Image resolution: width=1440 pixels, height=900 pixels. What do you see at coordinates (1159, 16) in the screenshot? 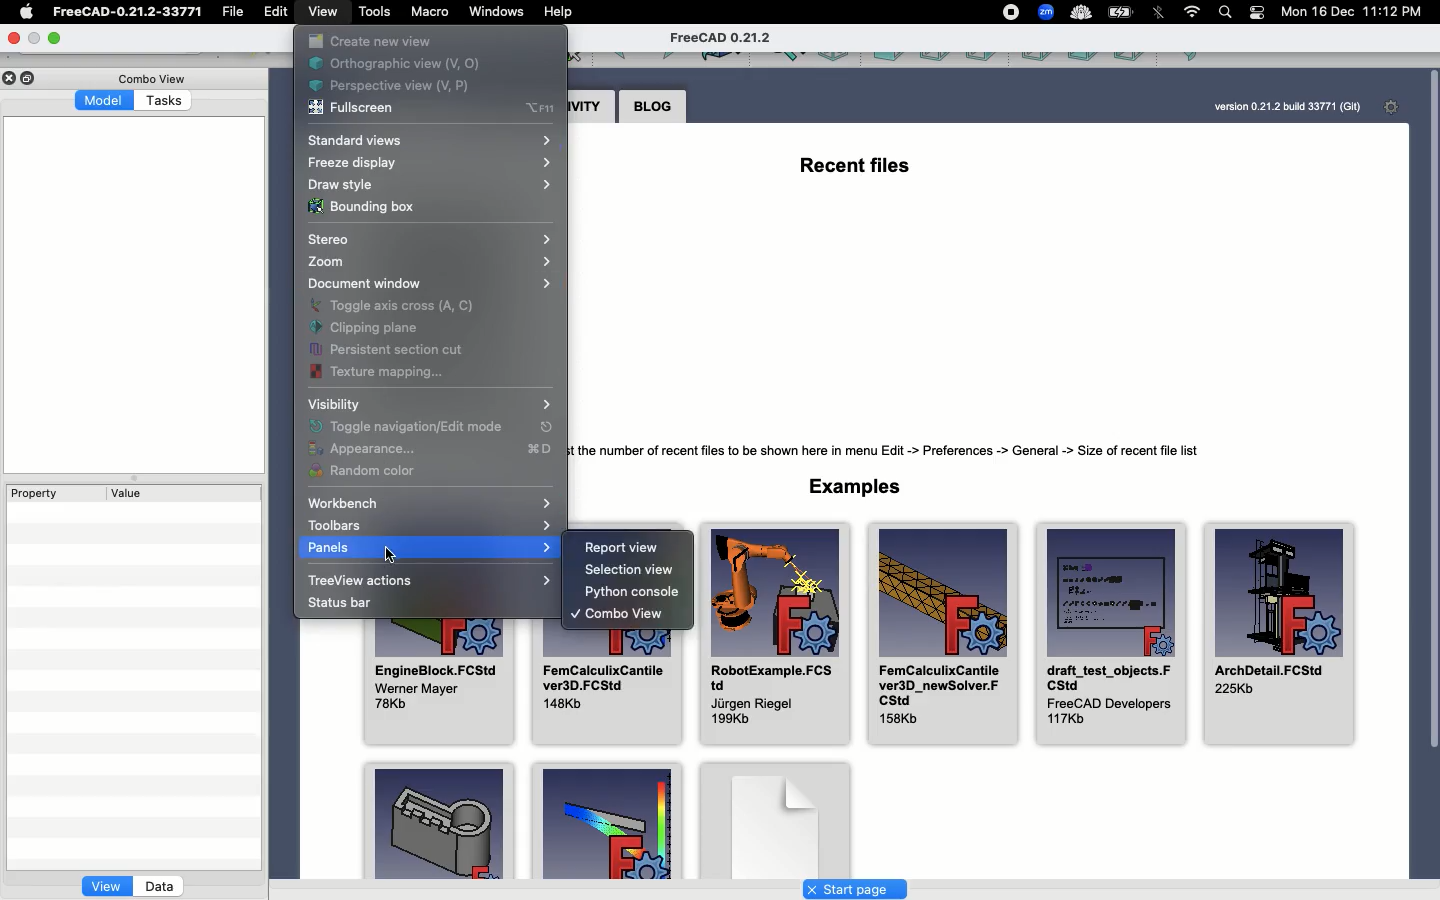
I see `Bluetooth` at bounding box center [1159, 16].